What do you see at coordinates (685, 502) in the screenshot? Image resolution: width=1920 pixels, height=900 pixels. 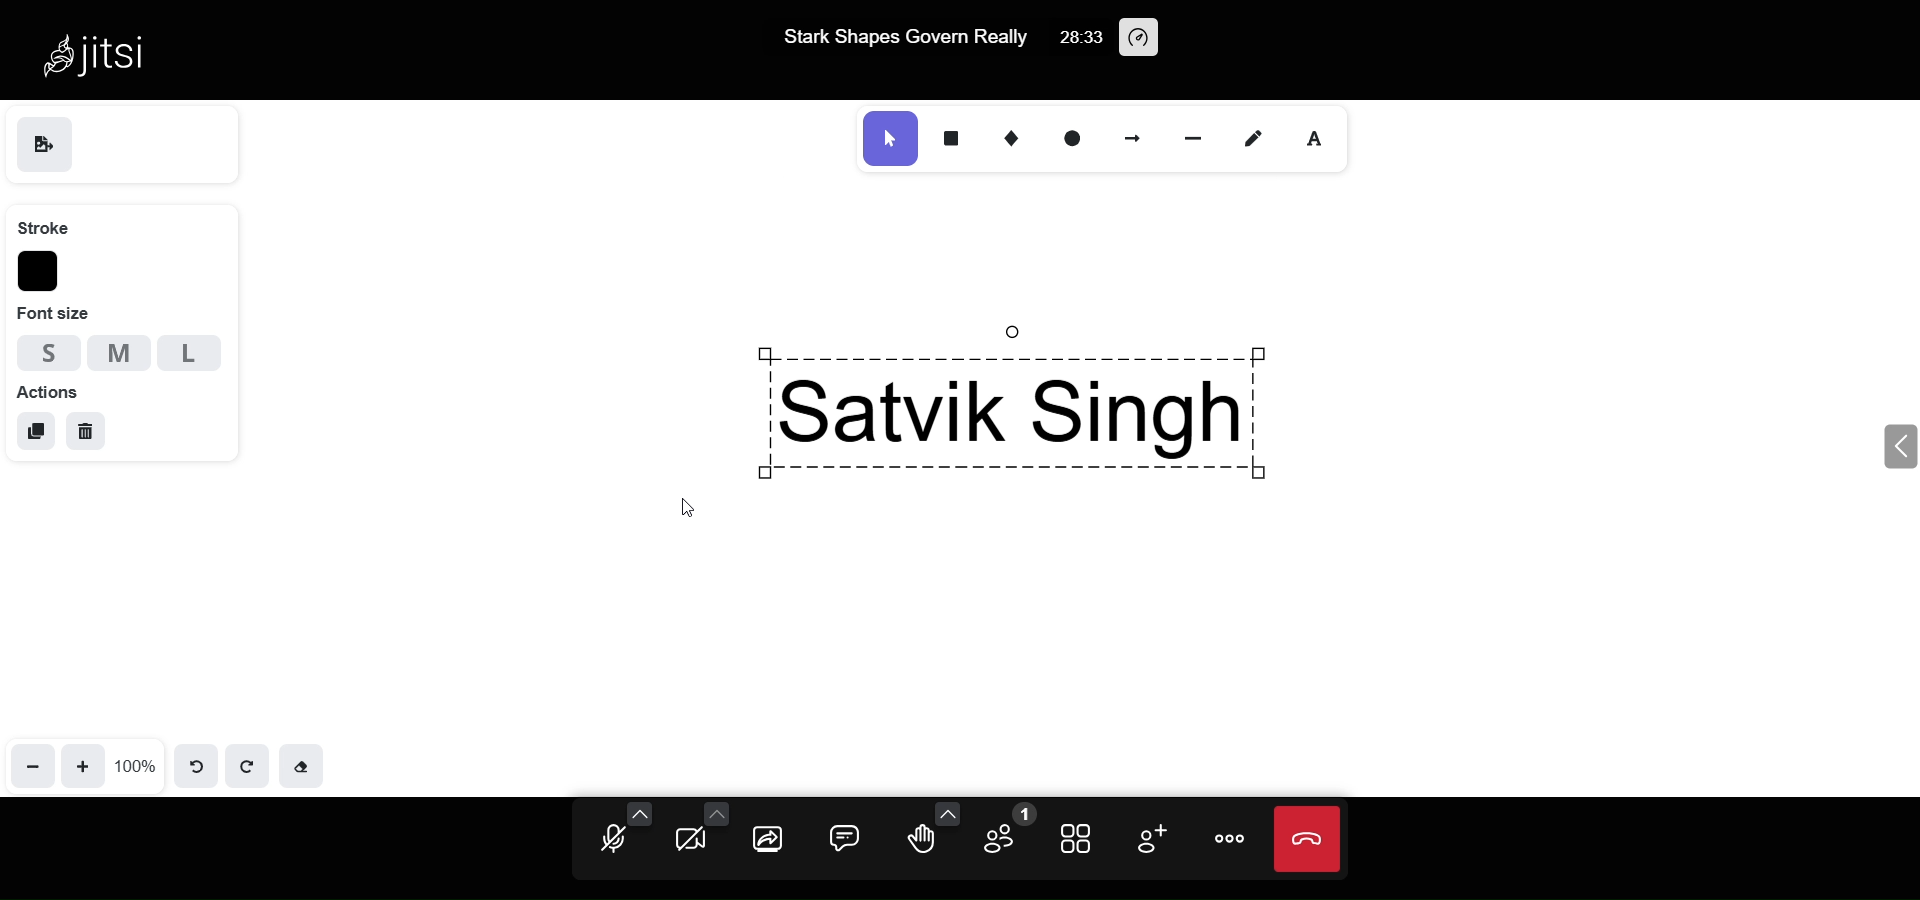 I see `cursor` at bounding box center [685, 502].